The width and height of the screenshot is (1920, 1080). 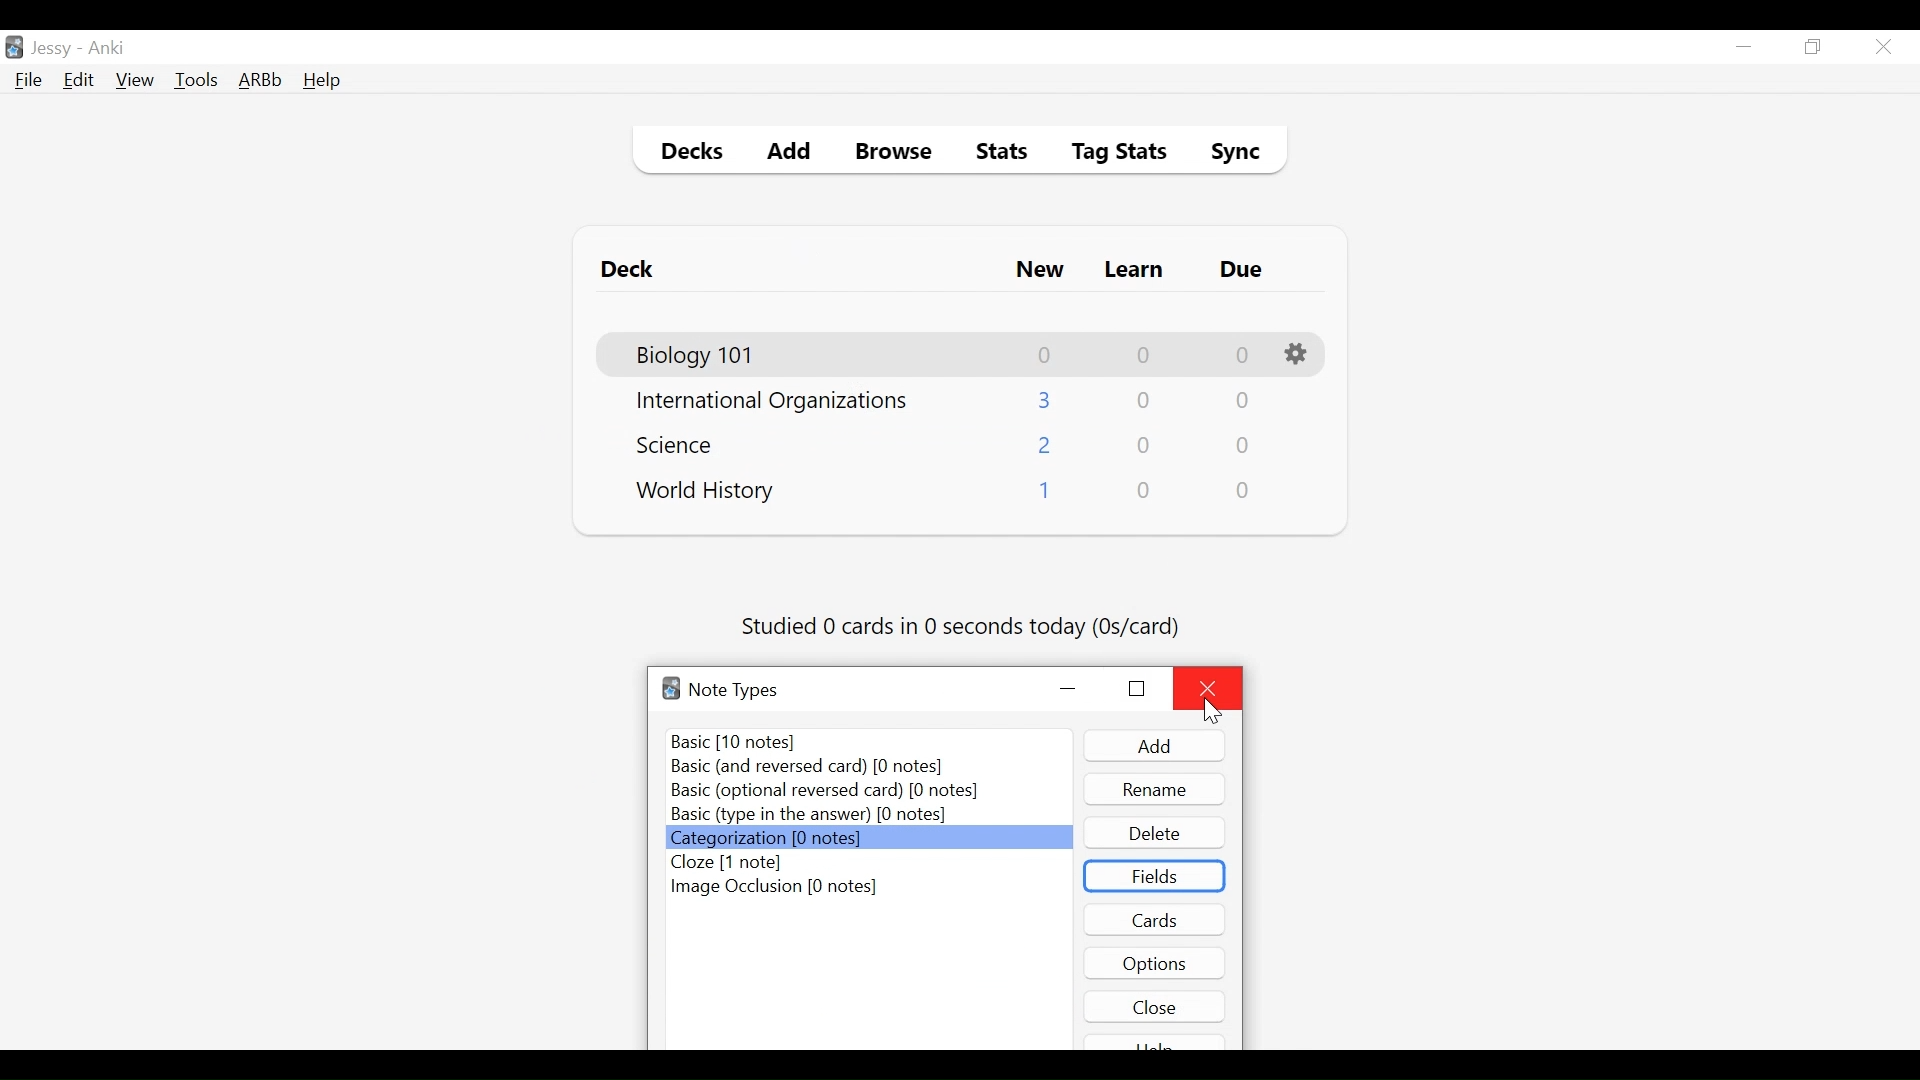 What do you see at coordinates (1883, 47) in the screenshot?
I see `Close` at bounding box center [1883, 47].